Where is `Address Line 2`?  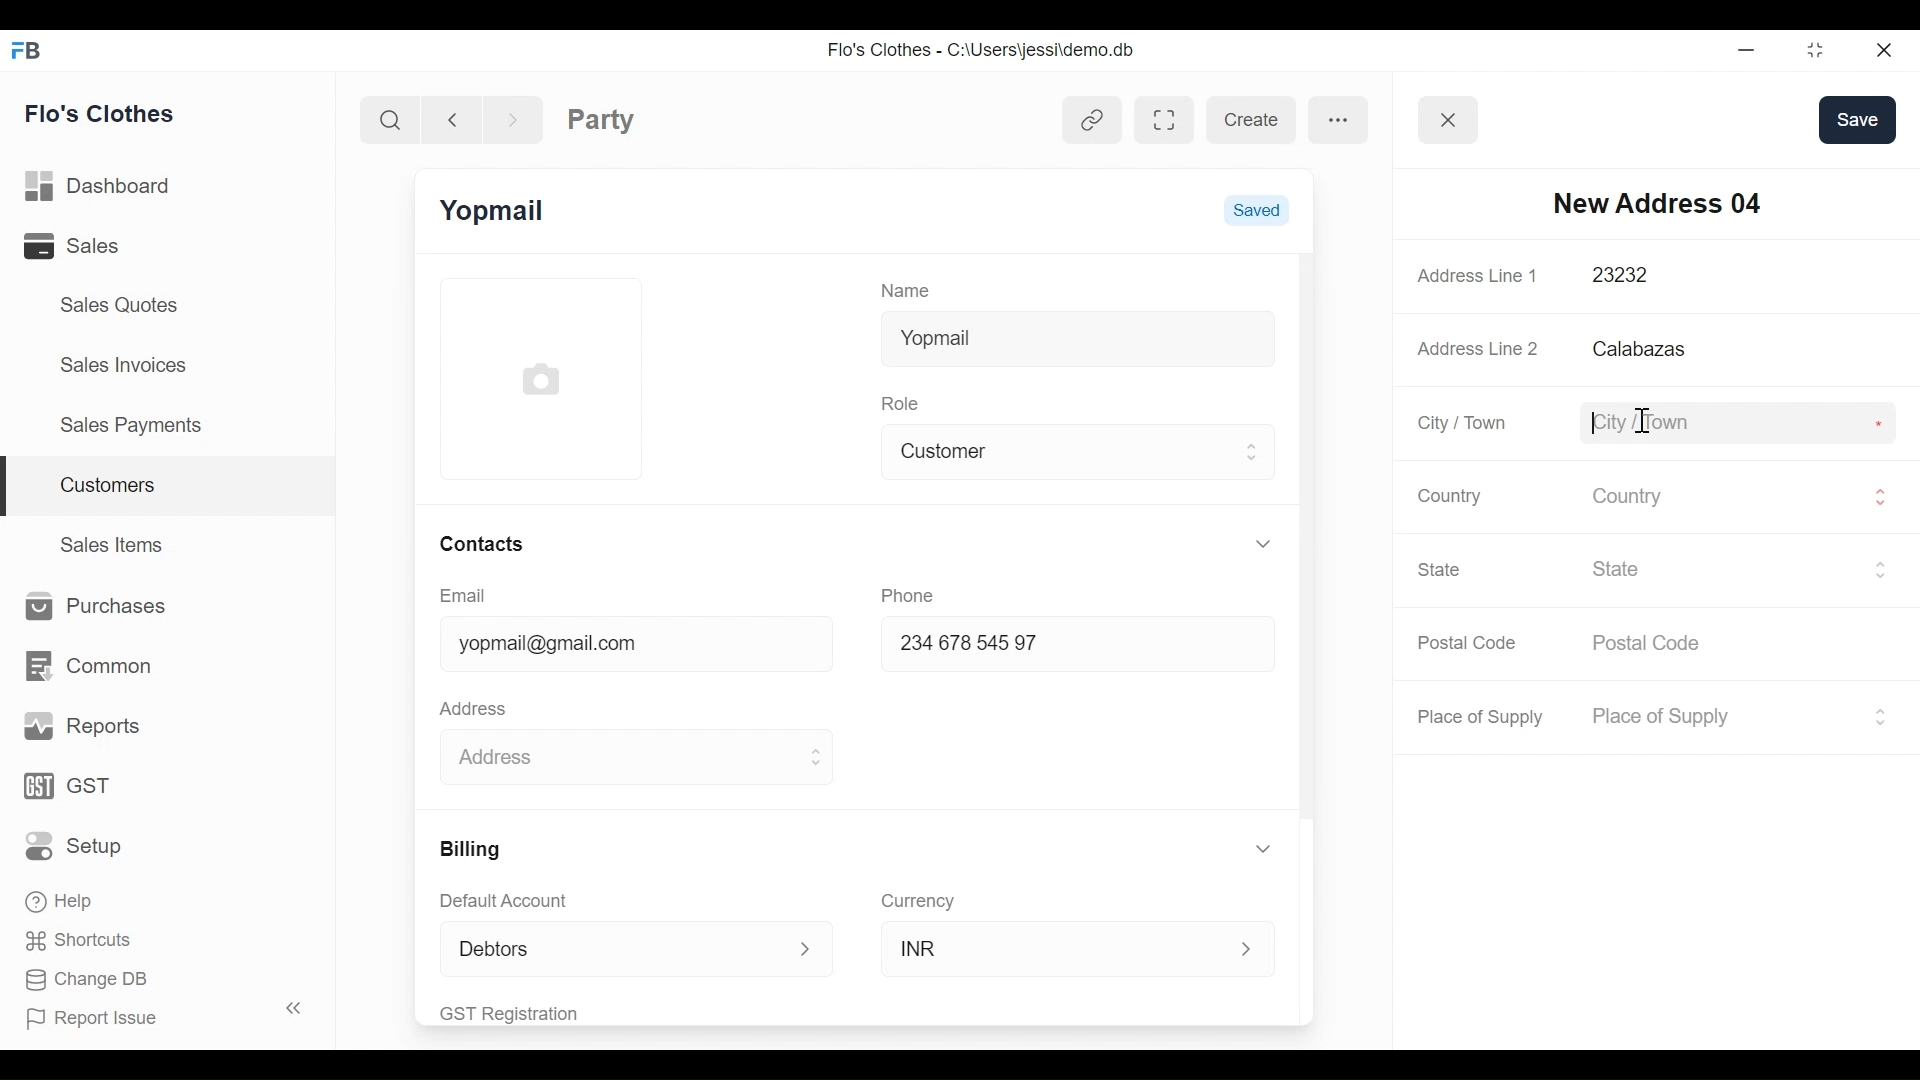
Address Line 2 is located at coordinates (1479, 343).